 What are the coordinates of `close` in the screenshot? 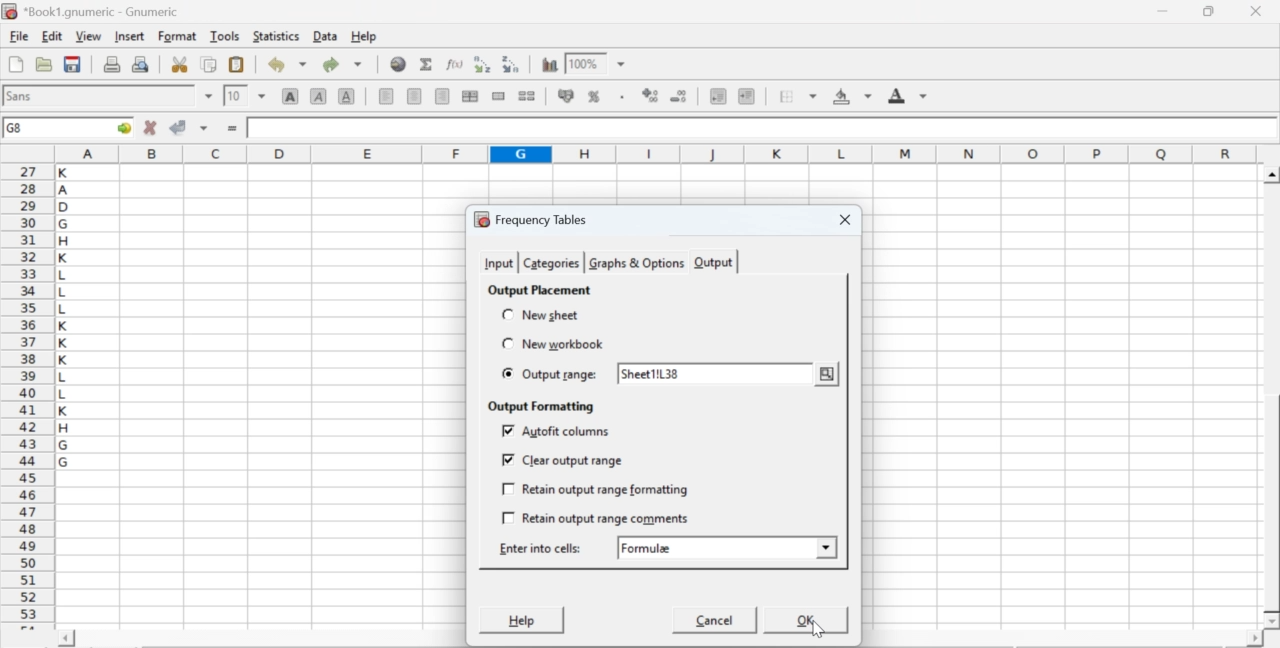 It's located at (842, 221).